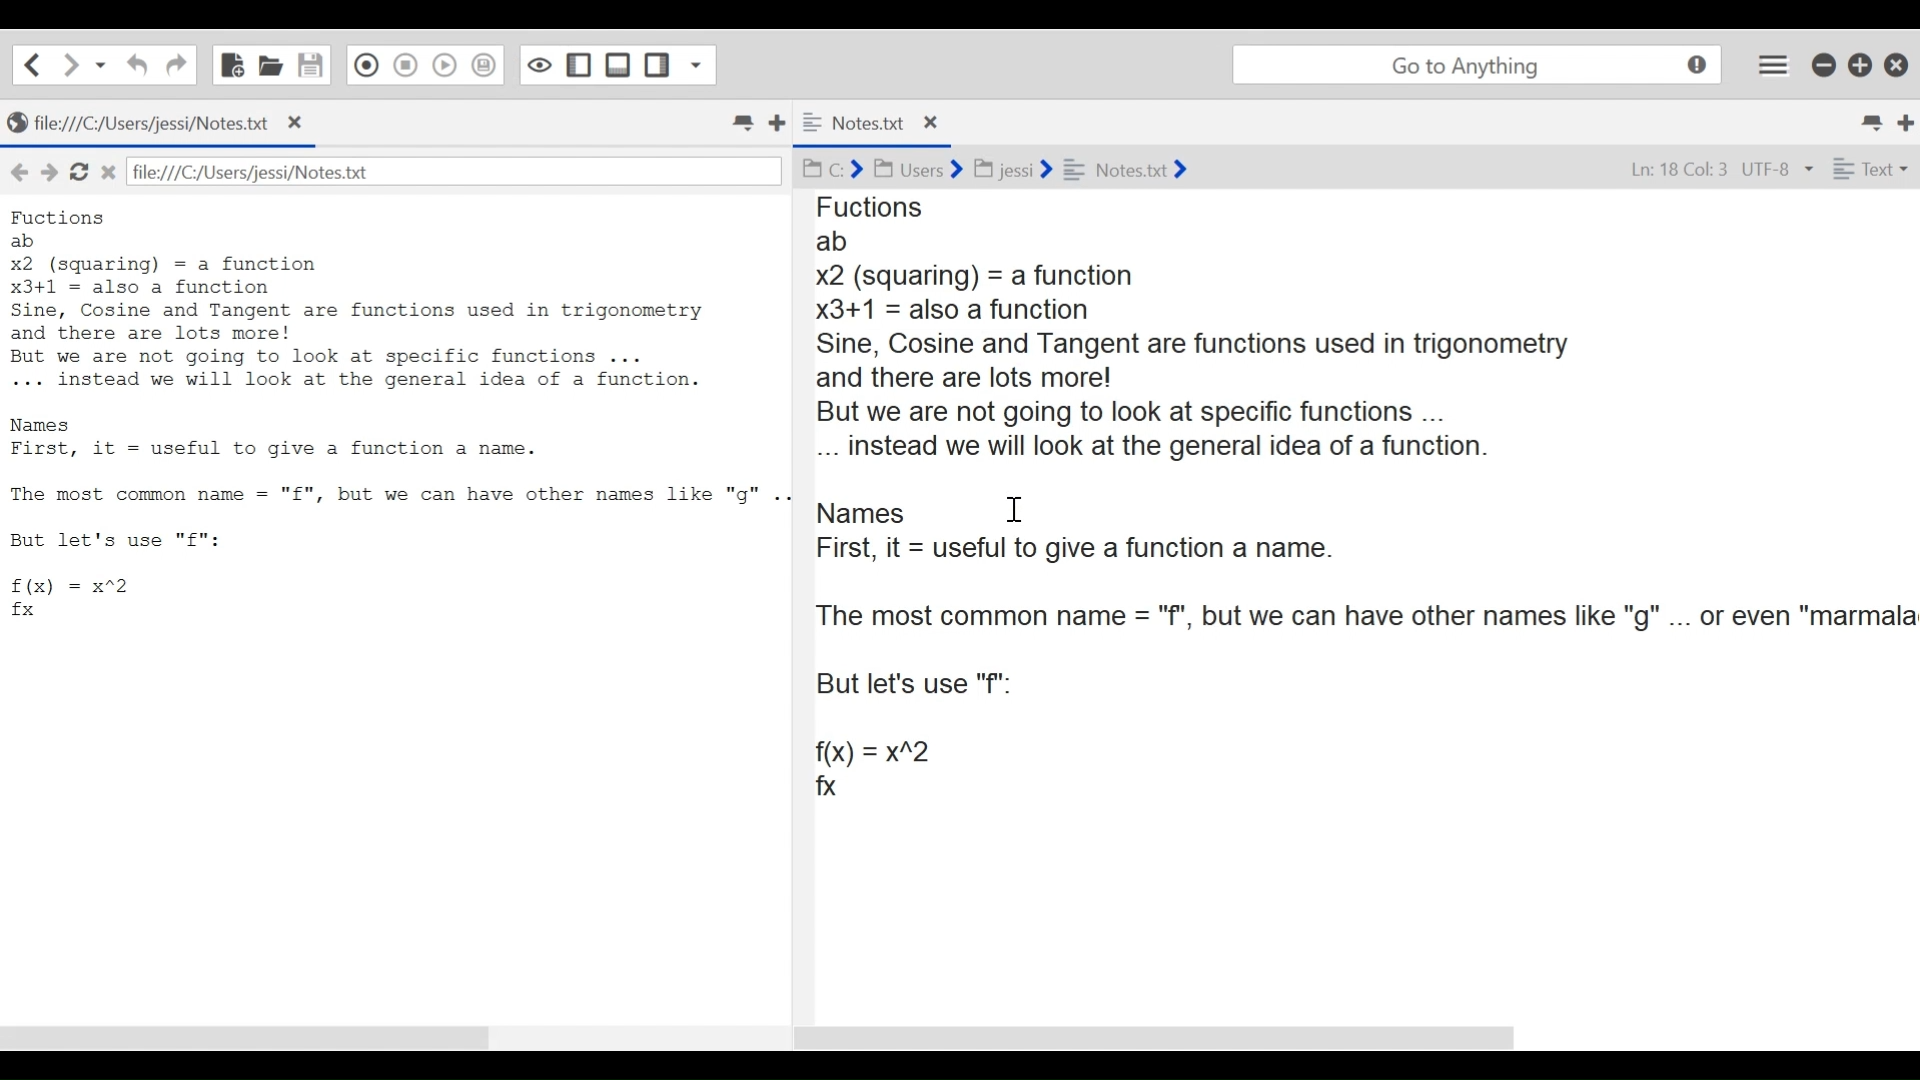  I want to click on Notes.txt, so click(859, 123).